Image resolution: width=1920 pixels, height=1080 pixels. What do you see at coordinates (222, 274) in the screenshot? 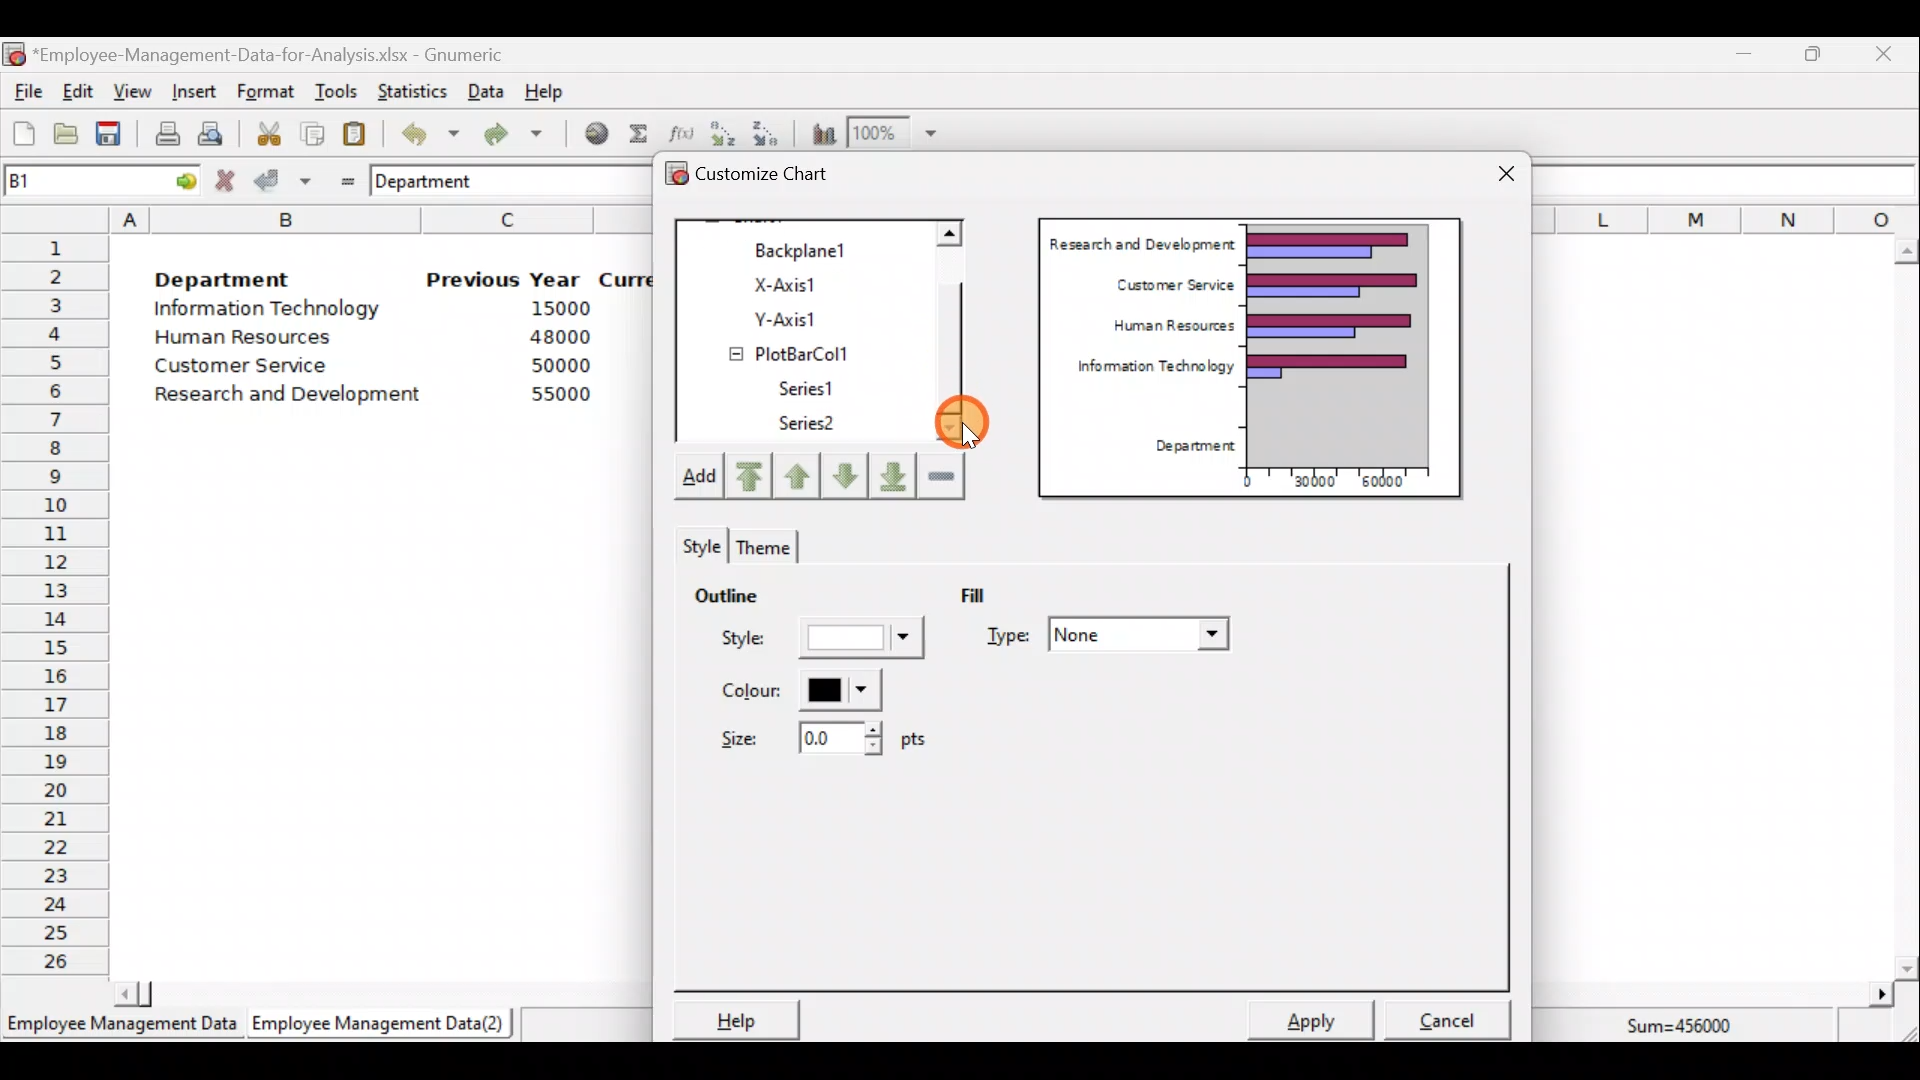
I see `Department` at bounding box center [222, 274].